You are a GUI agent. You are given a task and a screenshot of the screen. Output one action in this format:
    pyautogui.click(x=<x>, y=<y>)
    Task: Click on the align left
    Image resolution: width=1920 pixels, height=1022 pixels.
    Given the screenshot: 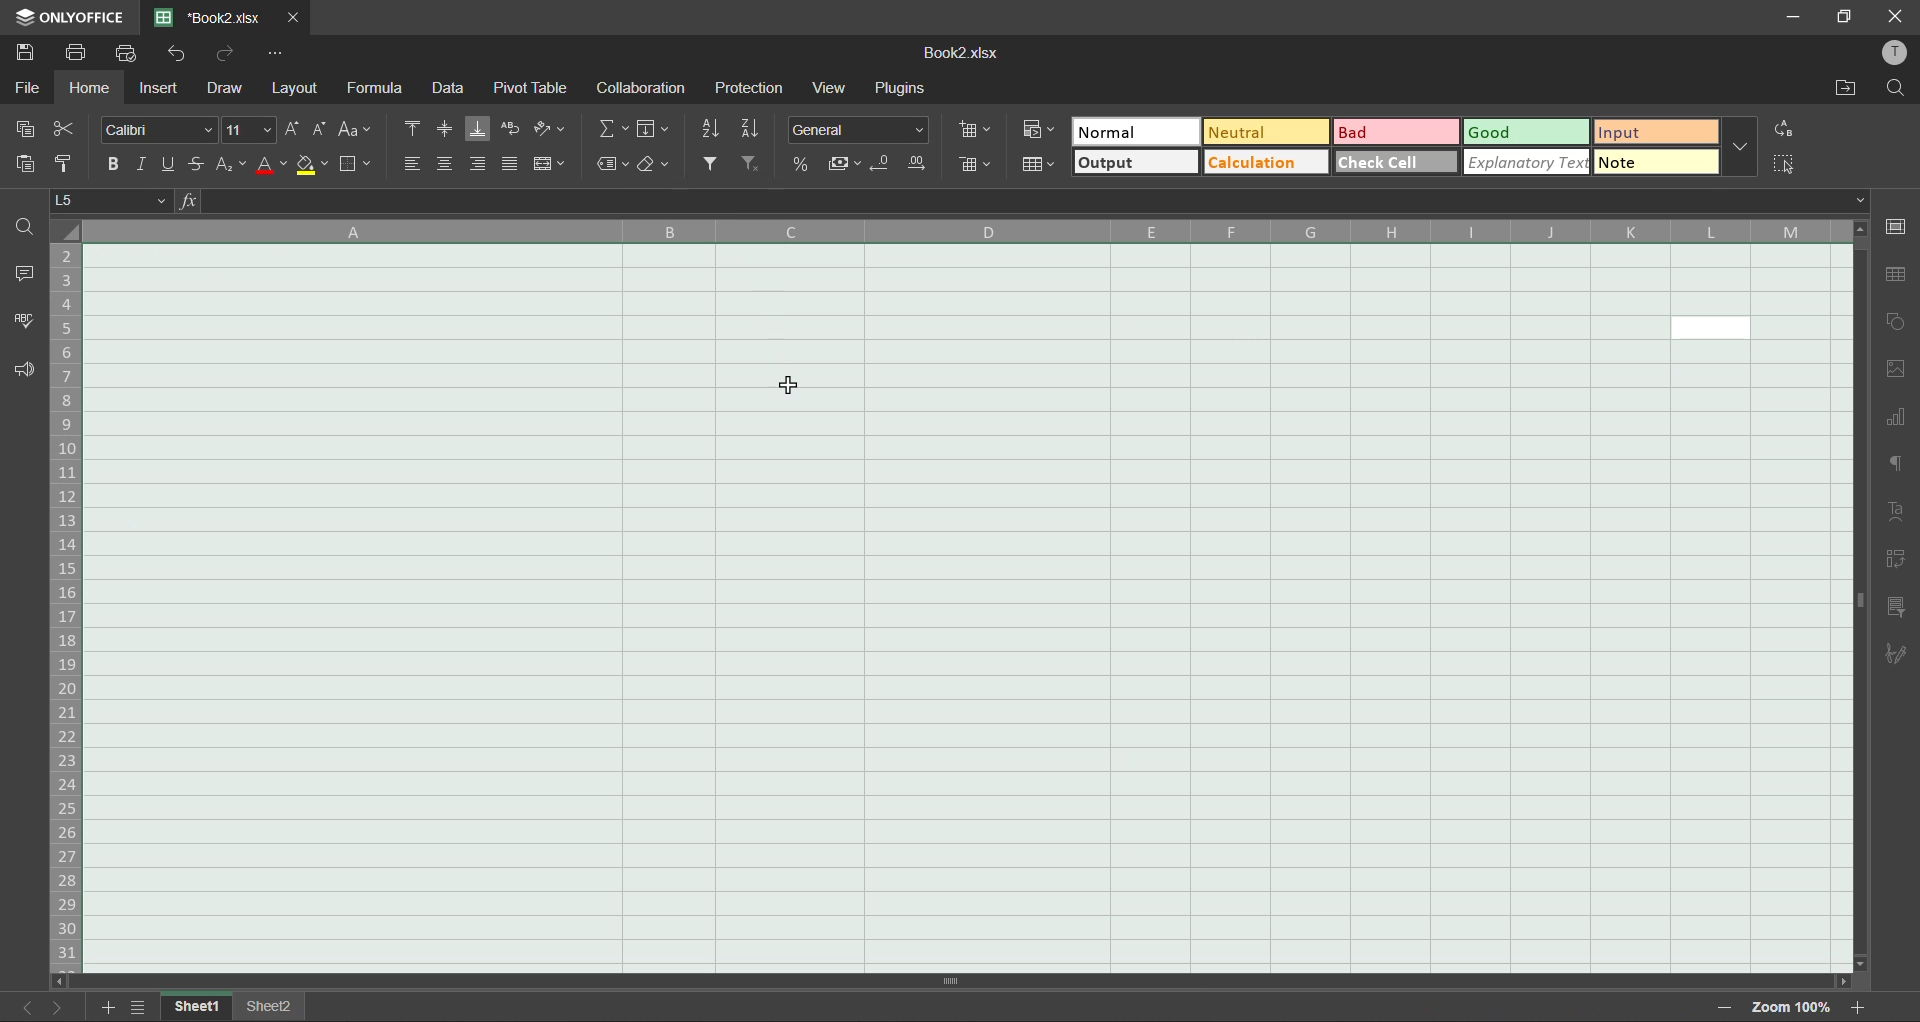 What is the action you would take?
    pyautogui.click(x=407, y=166)
    